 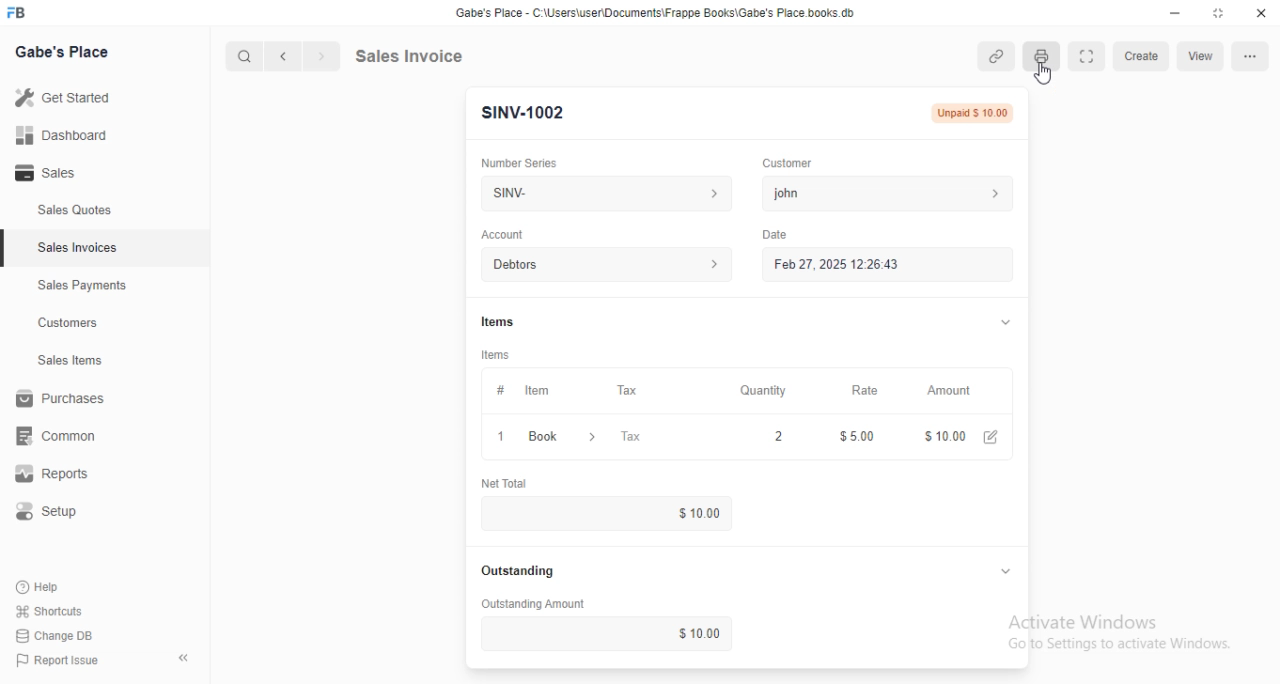 What do you see at coordinates (1042, 57) in the screenshot?
I see `print` at bounding box center [1042, 57].